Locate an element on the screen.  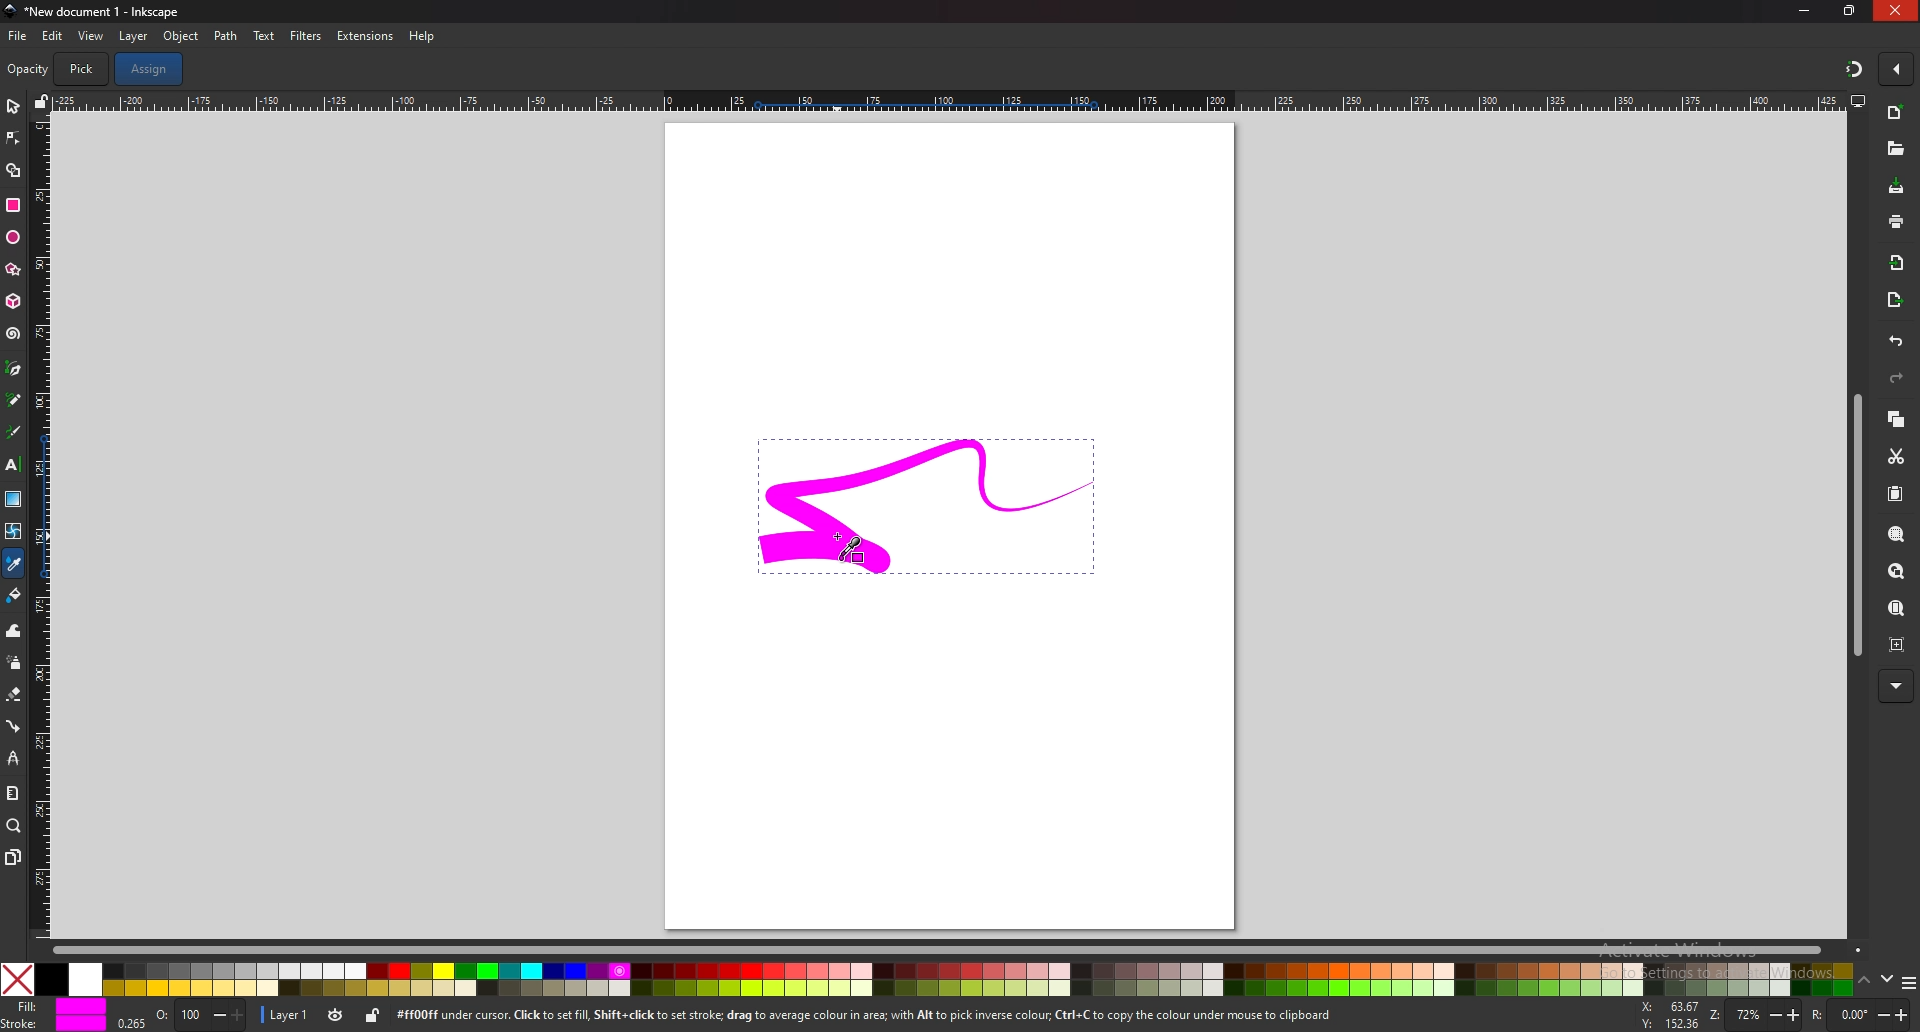
connector is located at coordinates (14, 727).